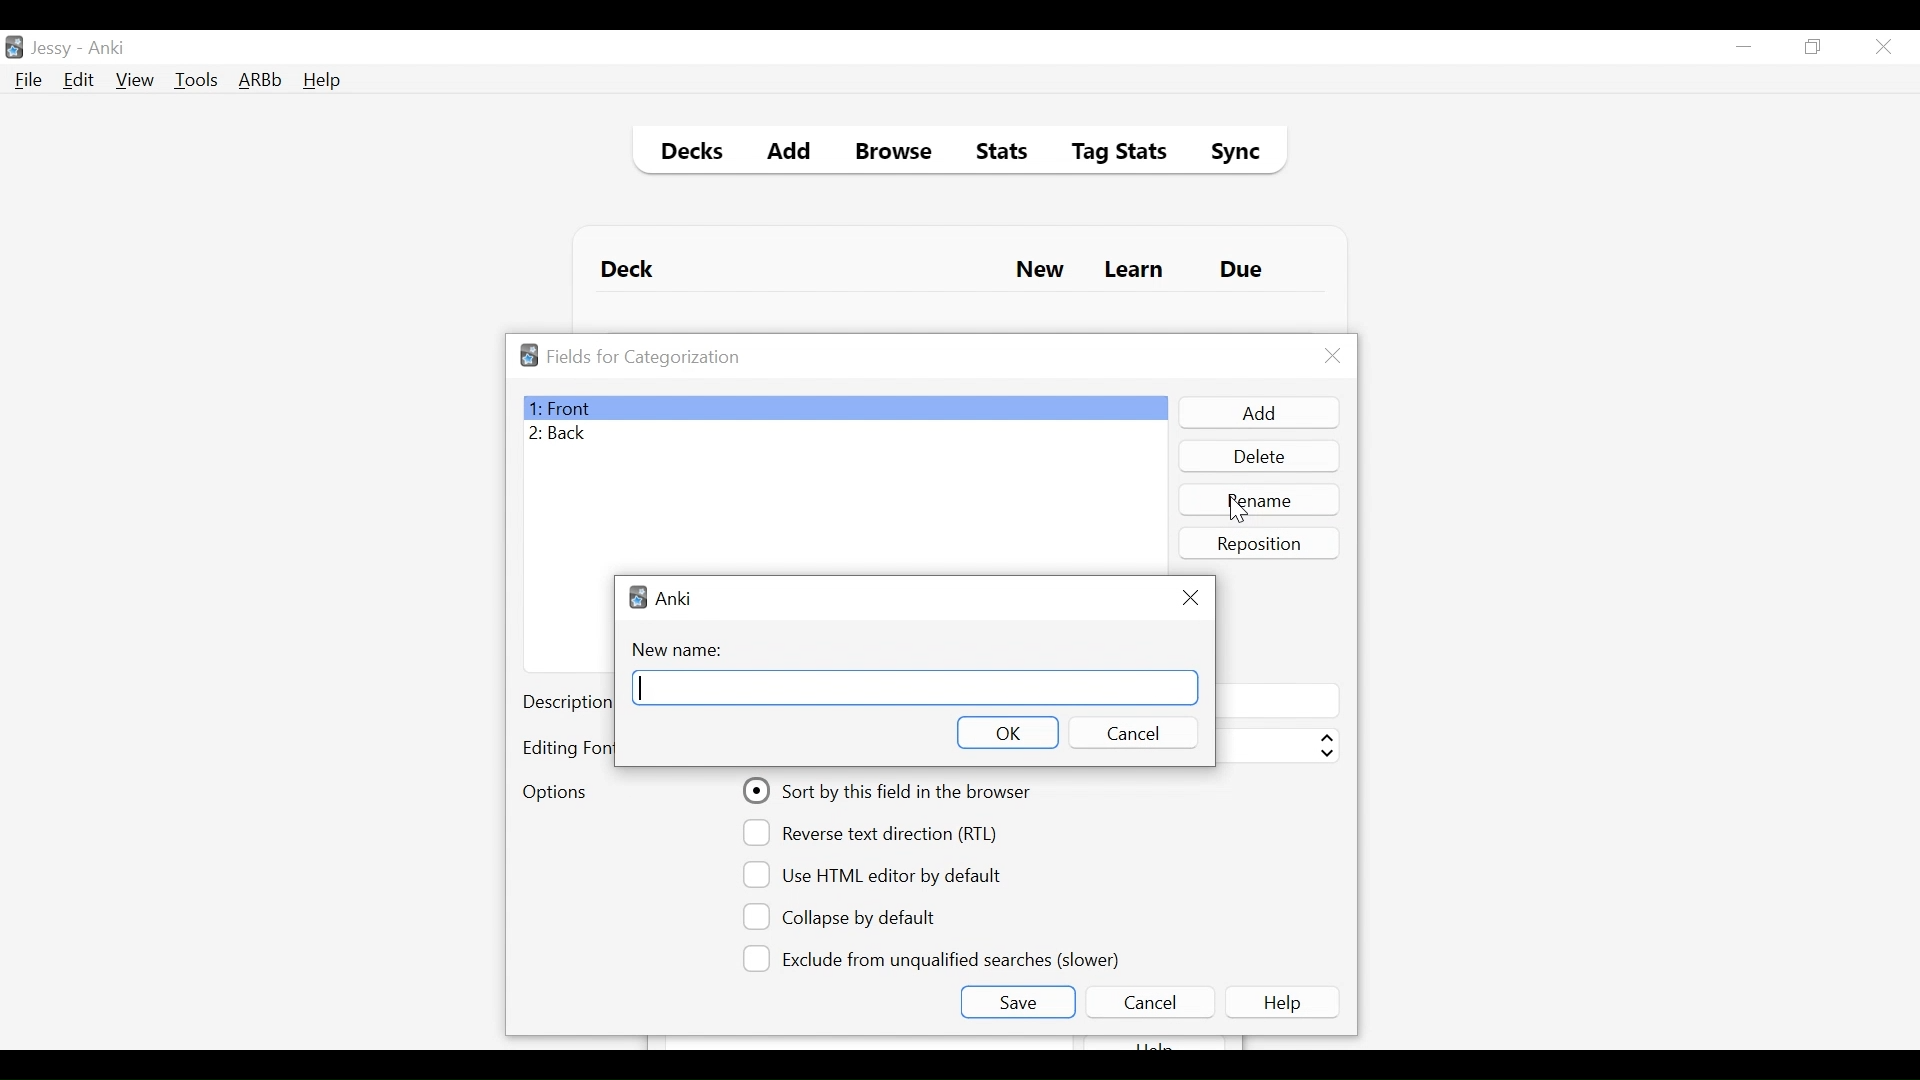  Describe the element at coordinates (567, 704) in the screenshot. I see `Description` at that location.